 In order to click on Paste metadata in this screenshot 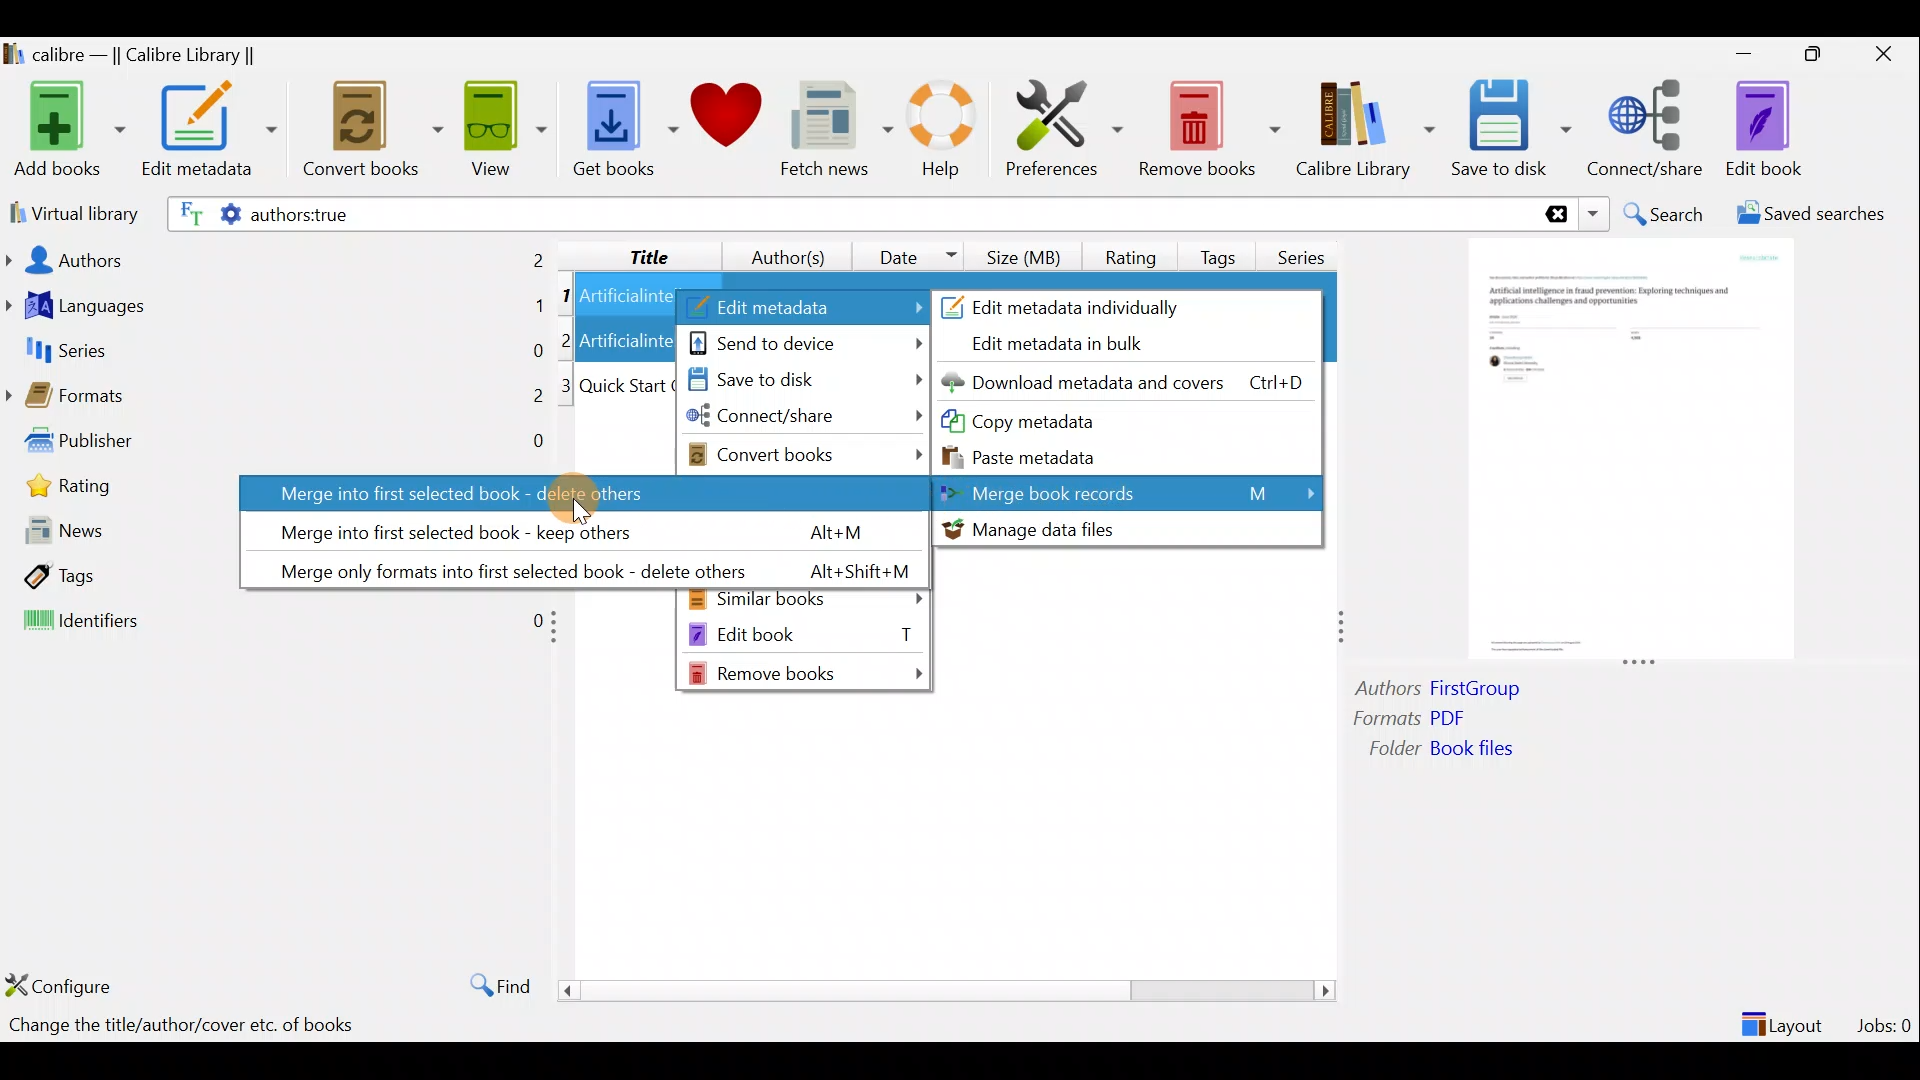, I will do `click(1039, 455)`.